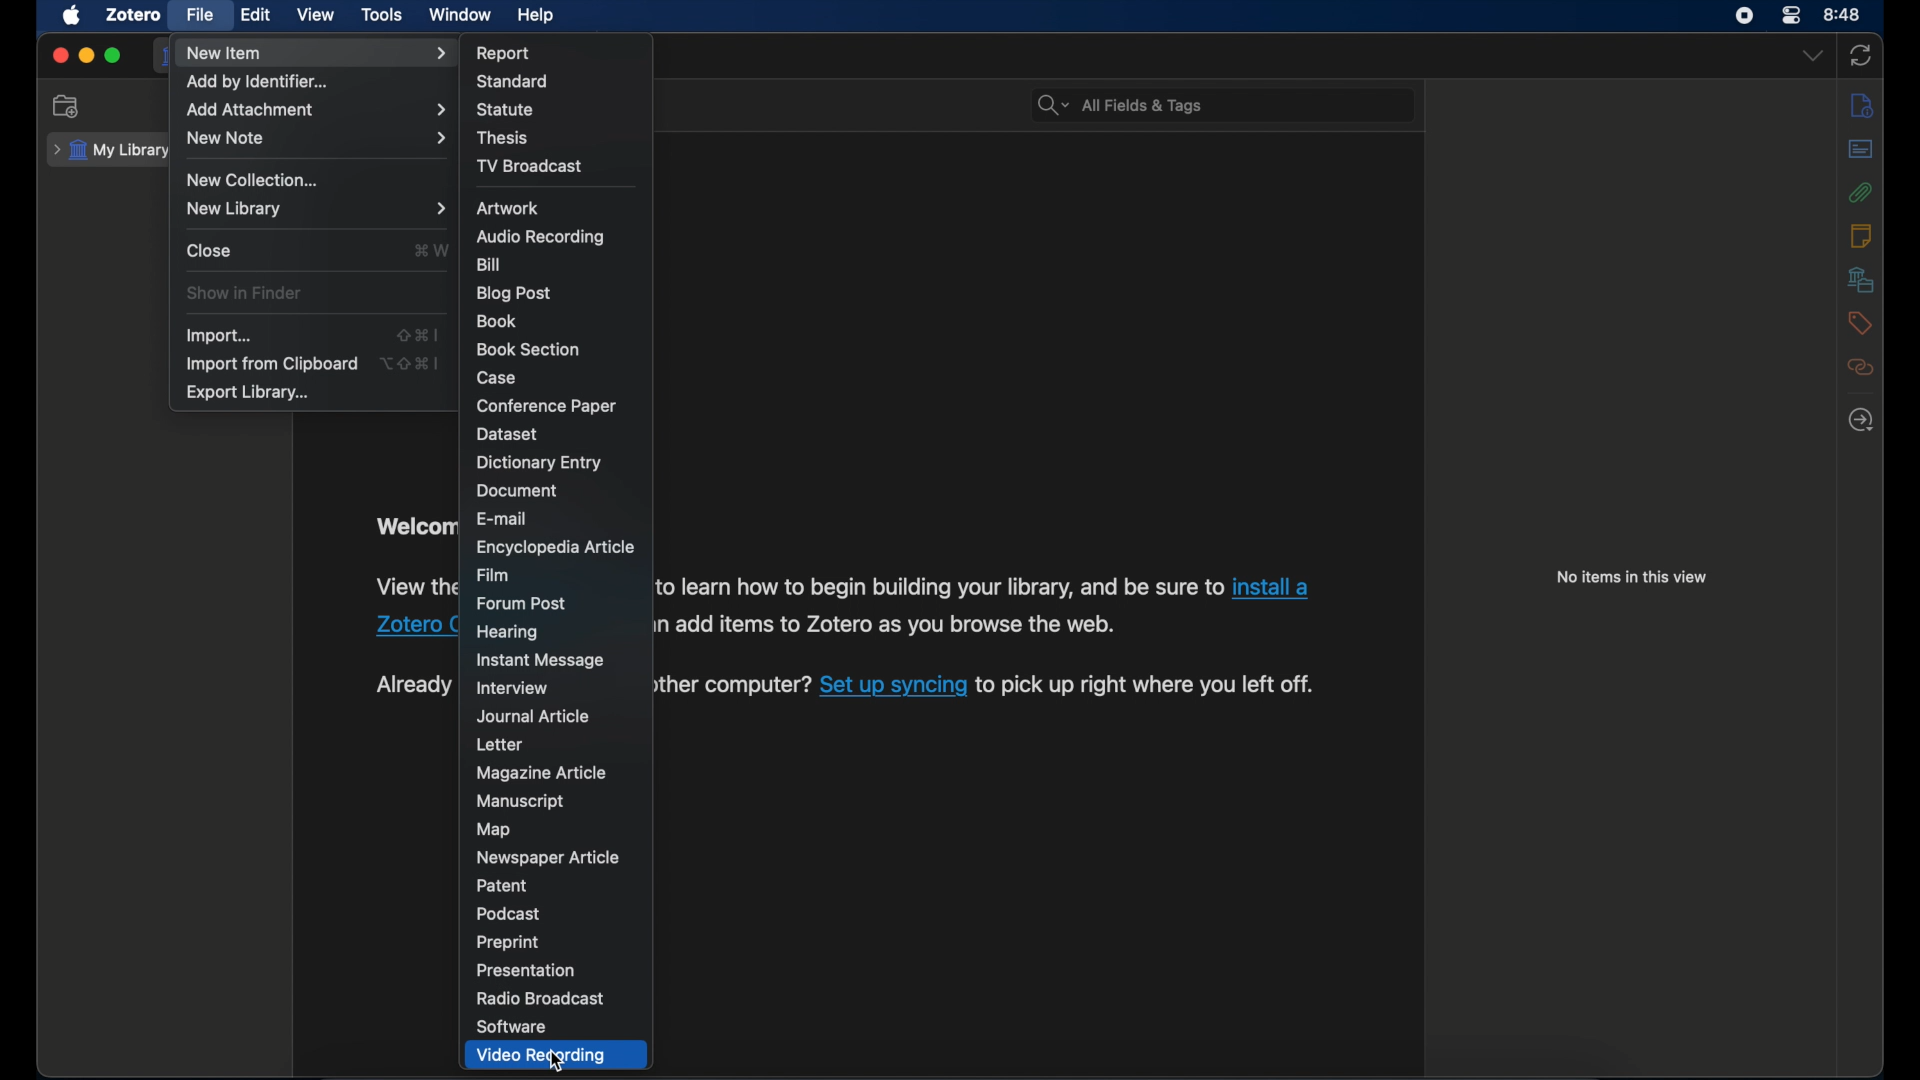  Describe the element at coordinates (505, 111) in the screenshot. I see `statue` at that location.